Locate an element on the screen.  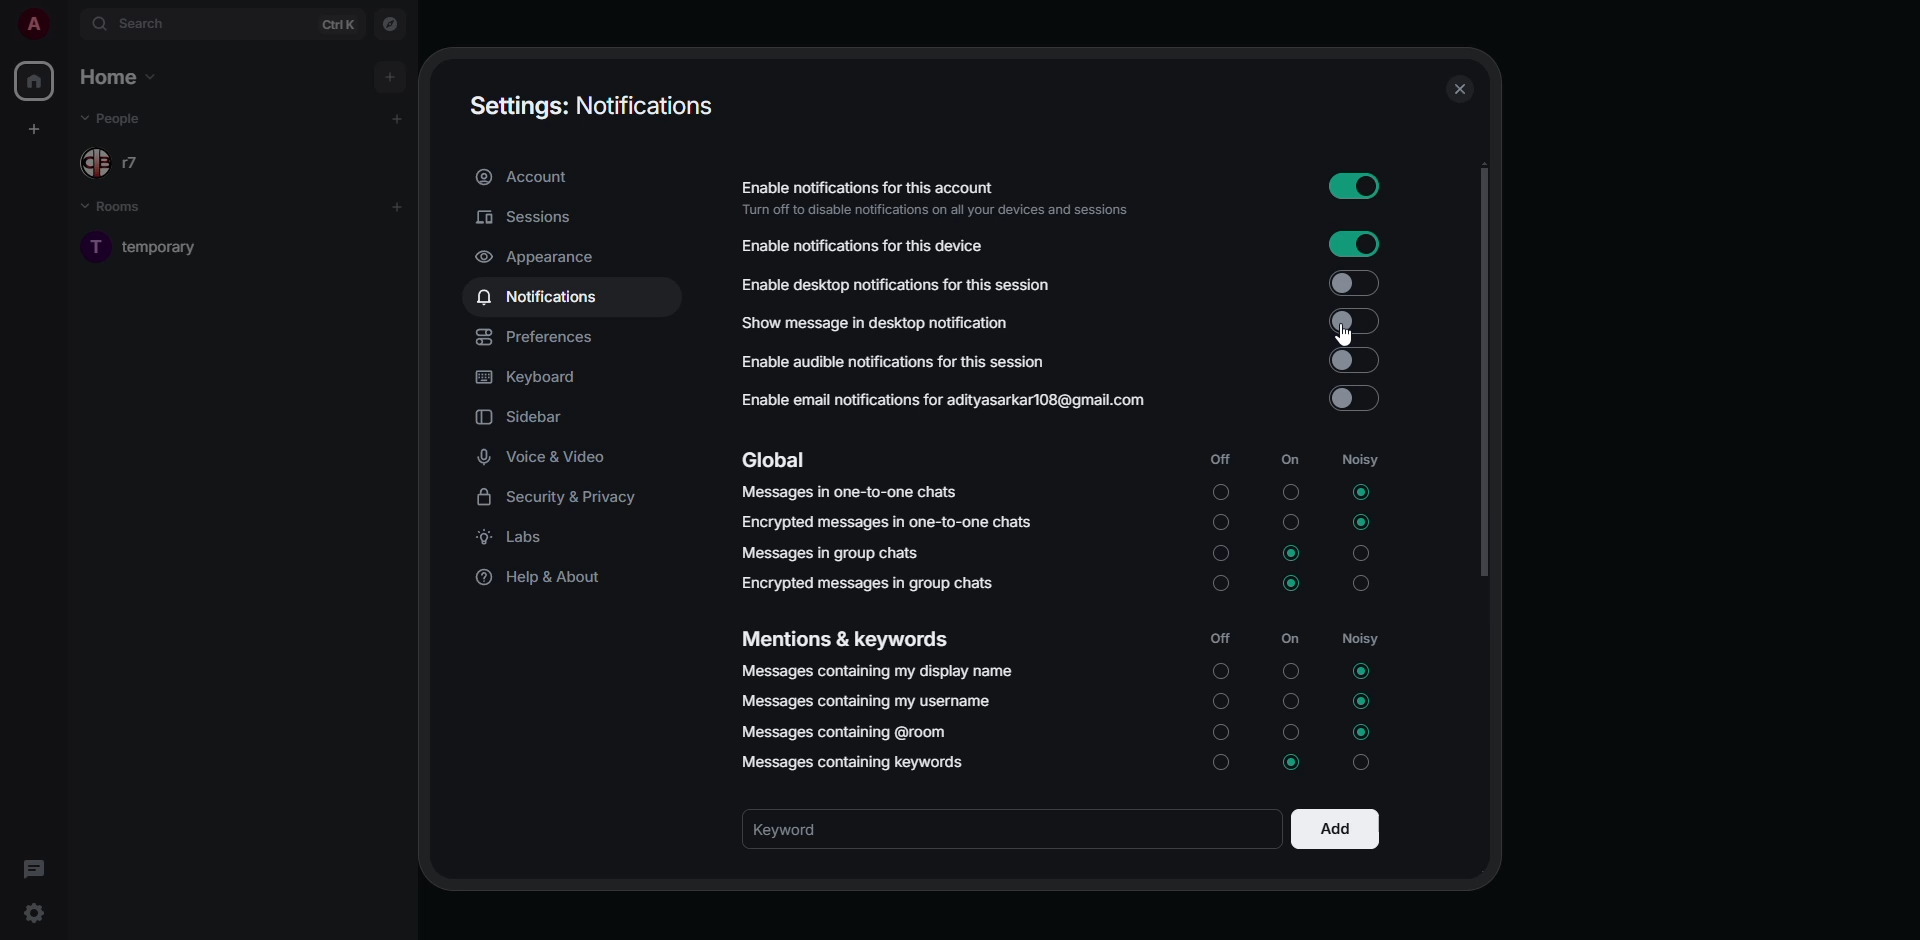
enabled is located at coordinates (1354, 244).